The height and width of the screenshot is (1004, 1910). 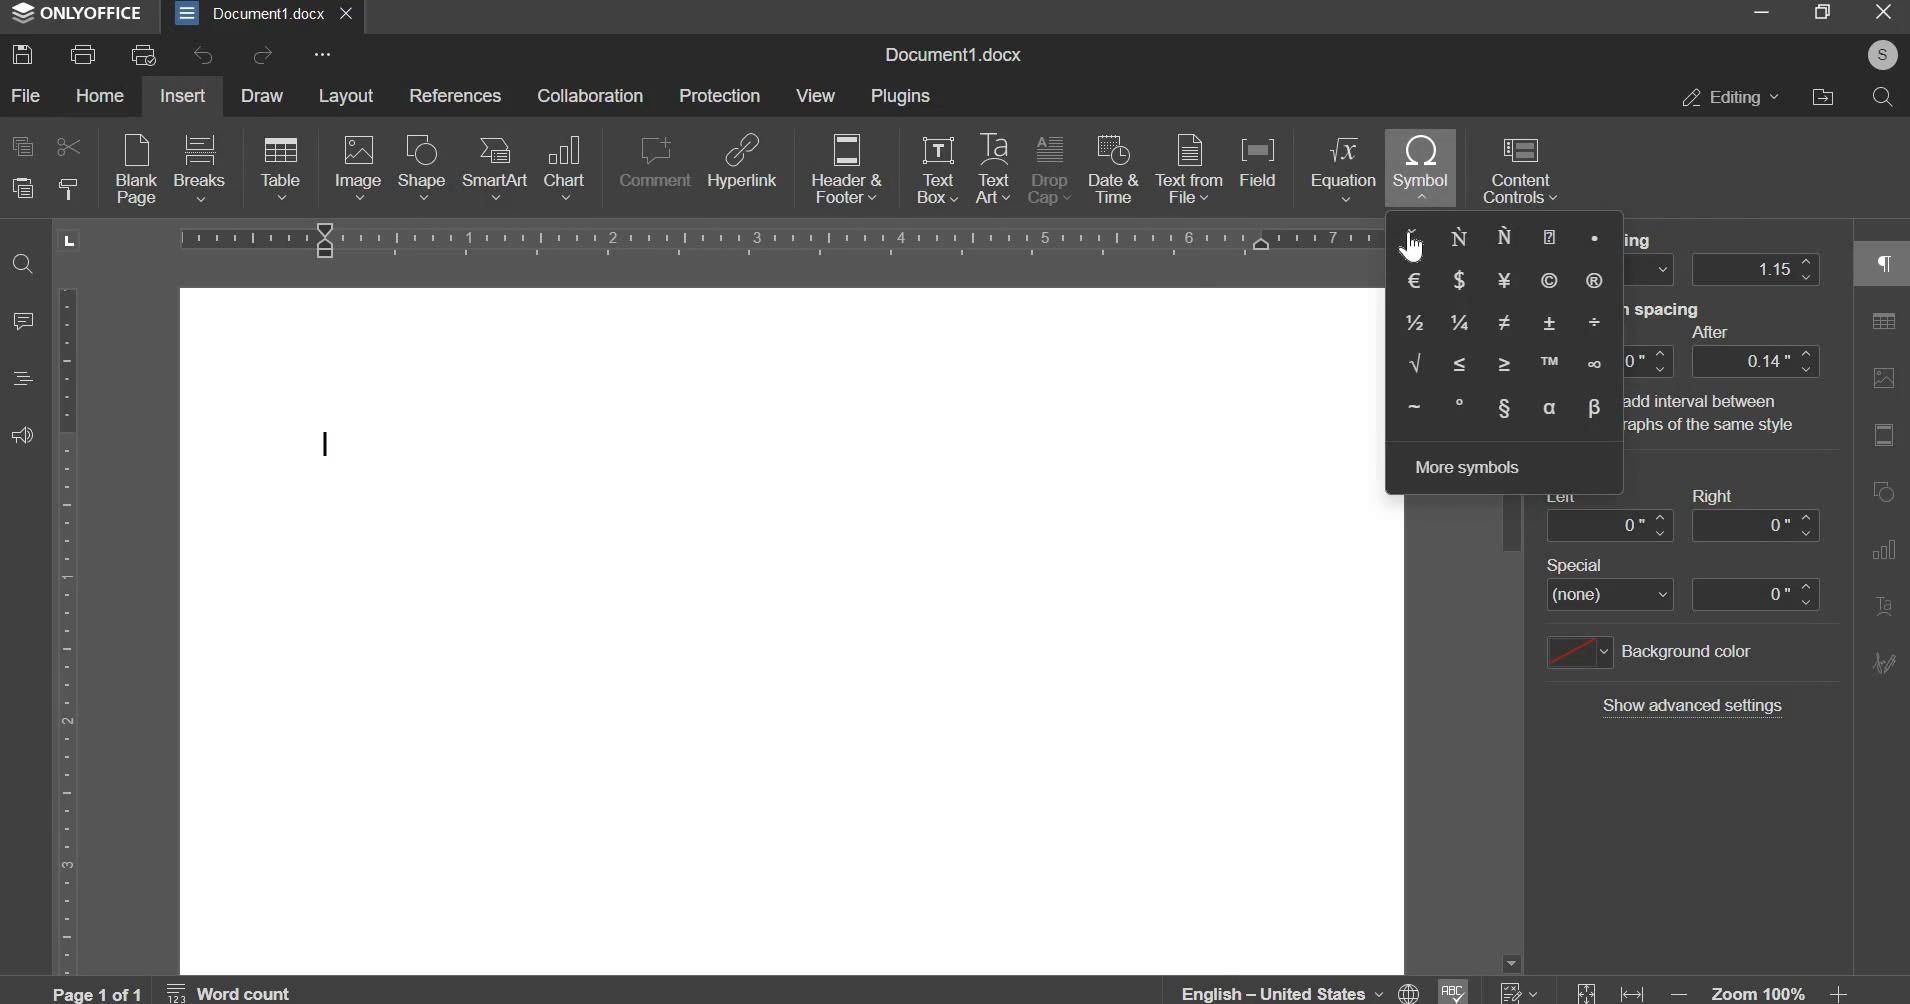 I want to click on protection, so click(x=719, y=95).